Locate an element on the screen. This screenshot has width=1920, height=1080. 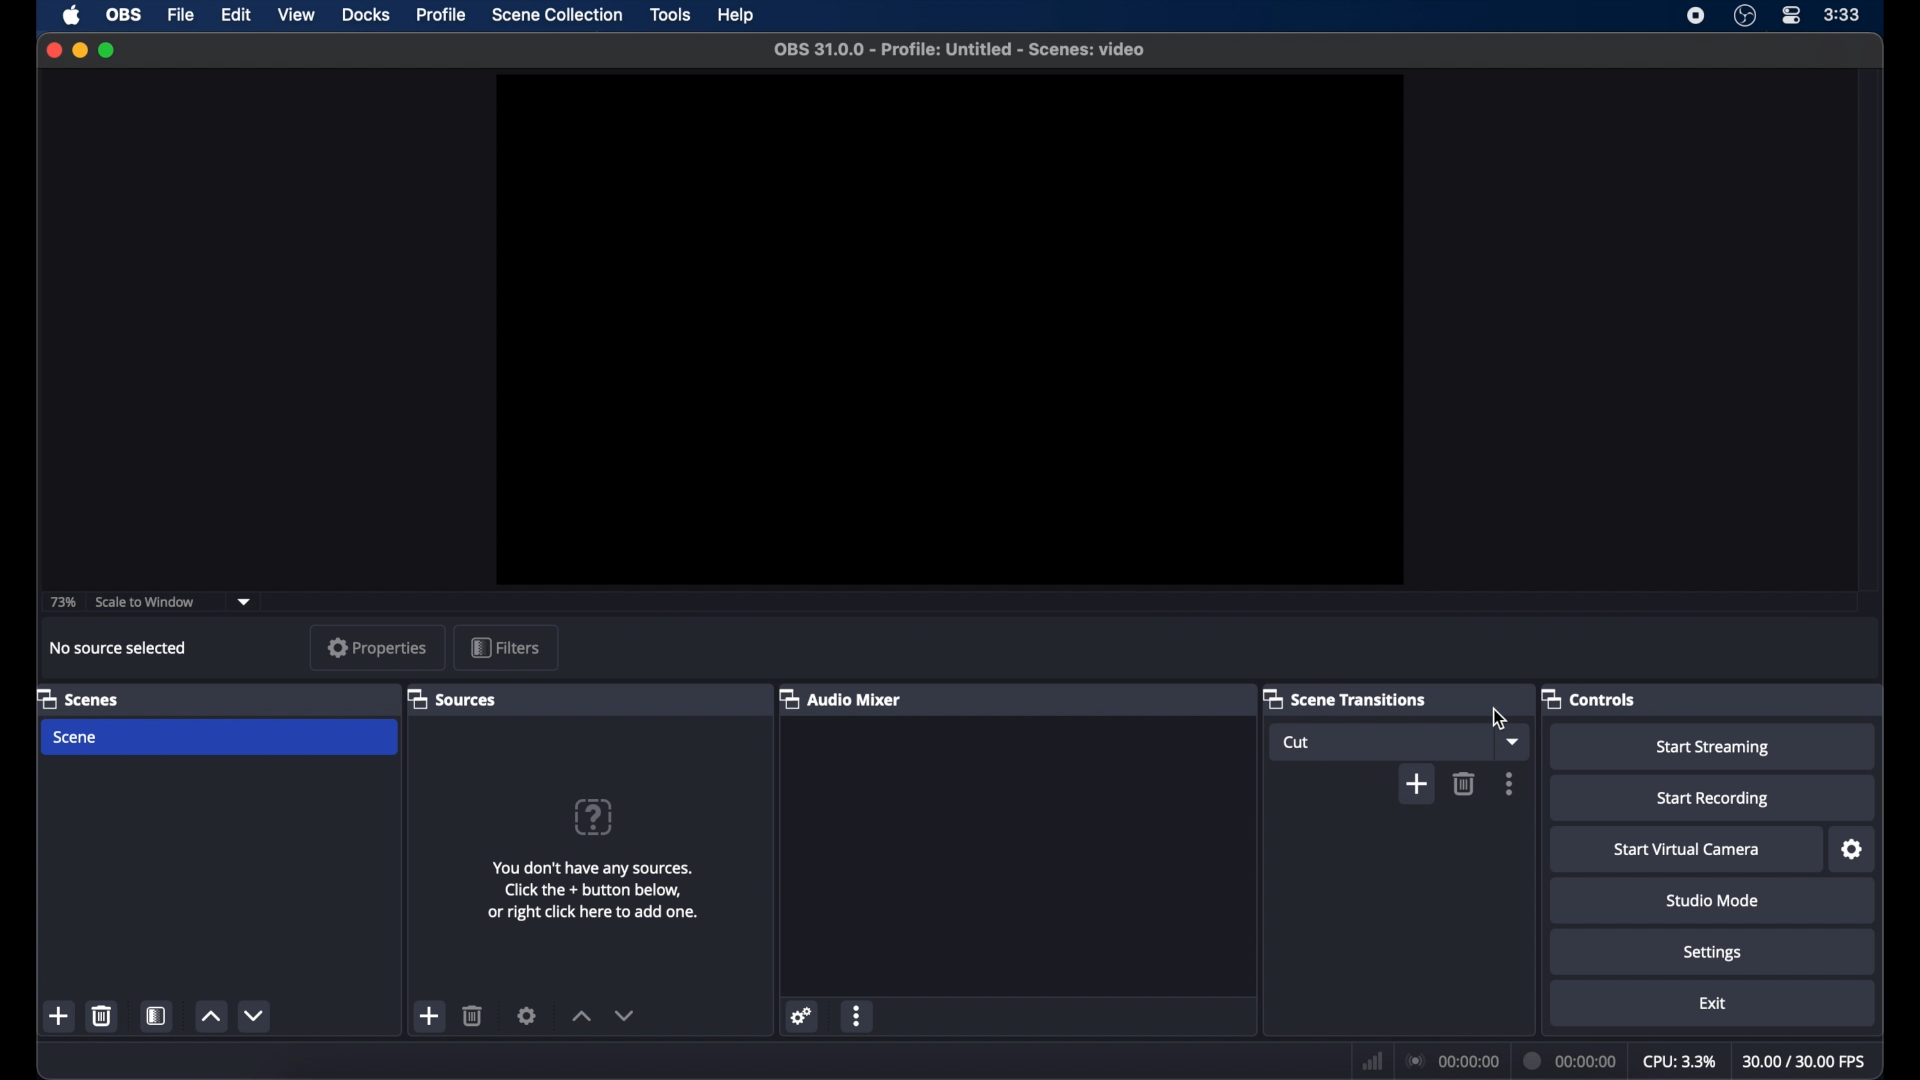
view is located at coordinates (296, 14).